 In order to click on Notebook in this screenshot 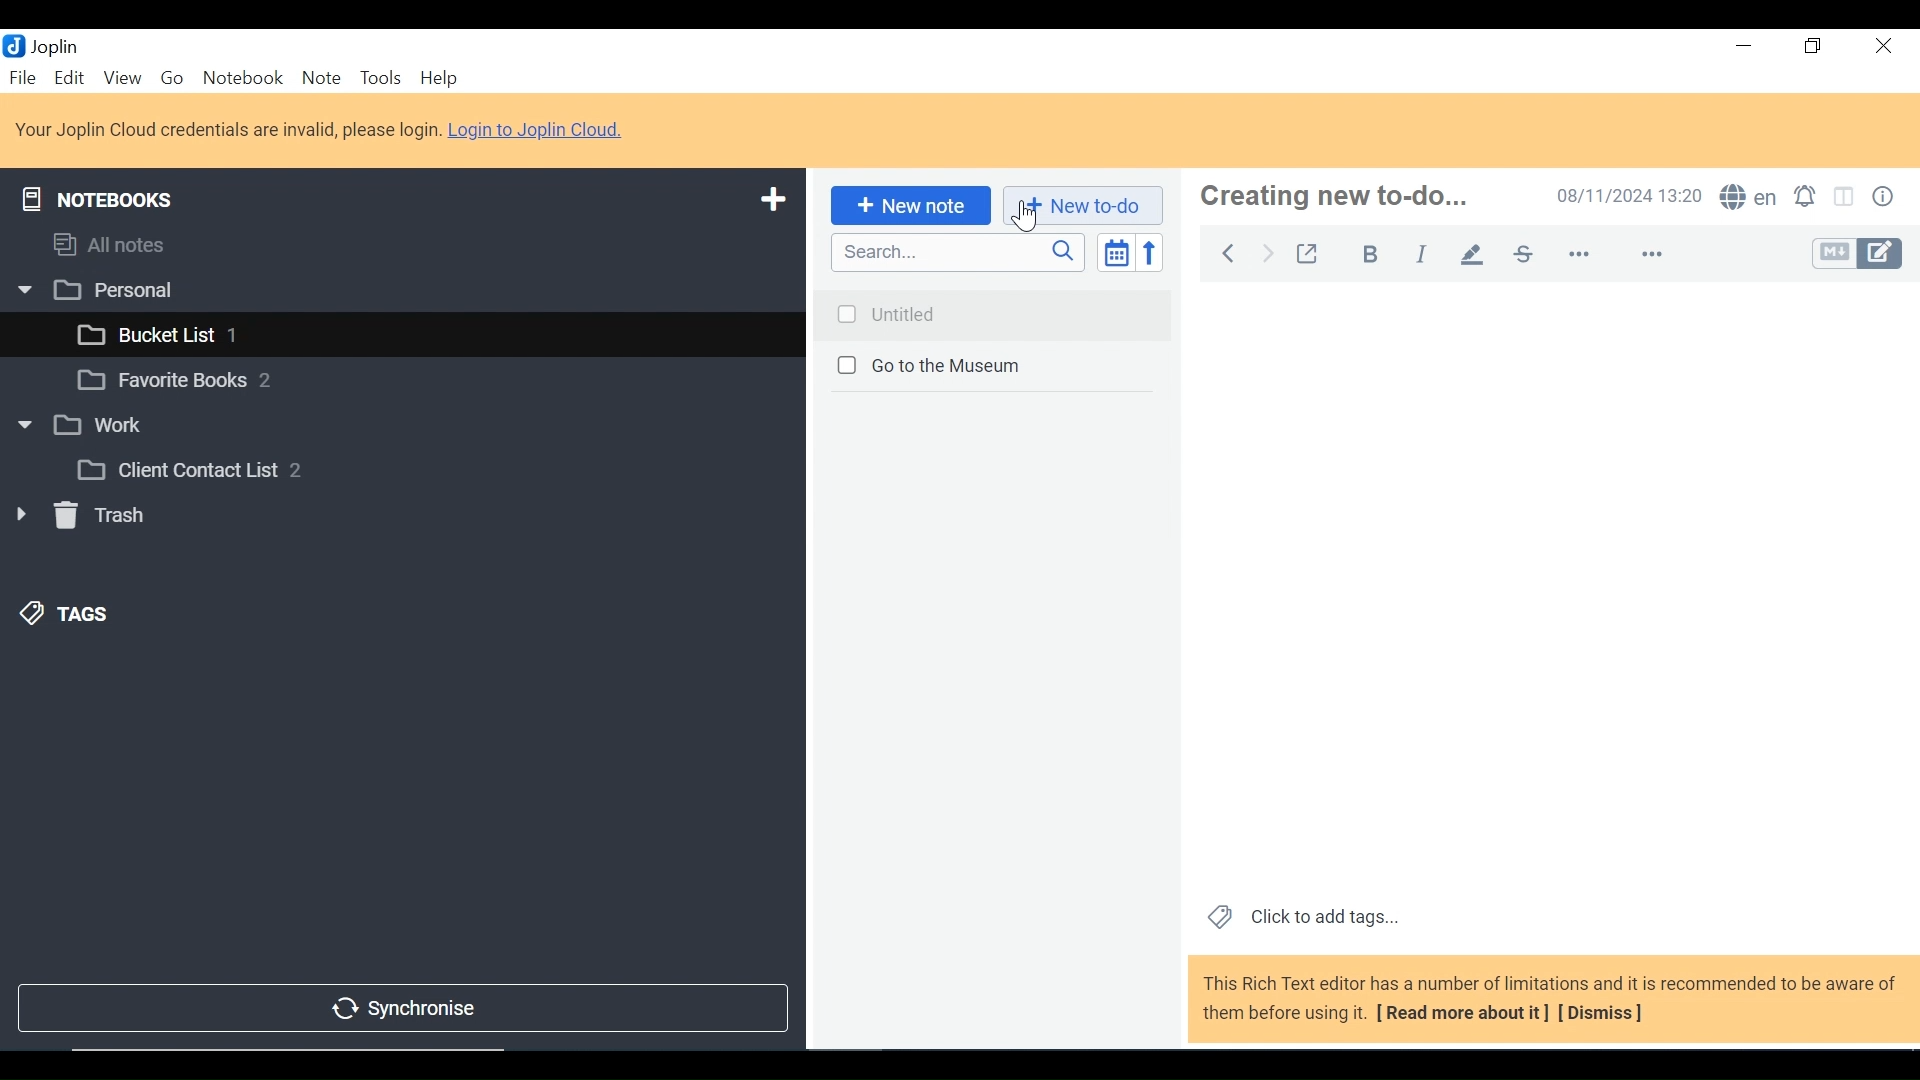, I will do `click(433, 469)`.